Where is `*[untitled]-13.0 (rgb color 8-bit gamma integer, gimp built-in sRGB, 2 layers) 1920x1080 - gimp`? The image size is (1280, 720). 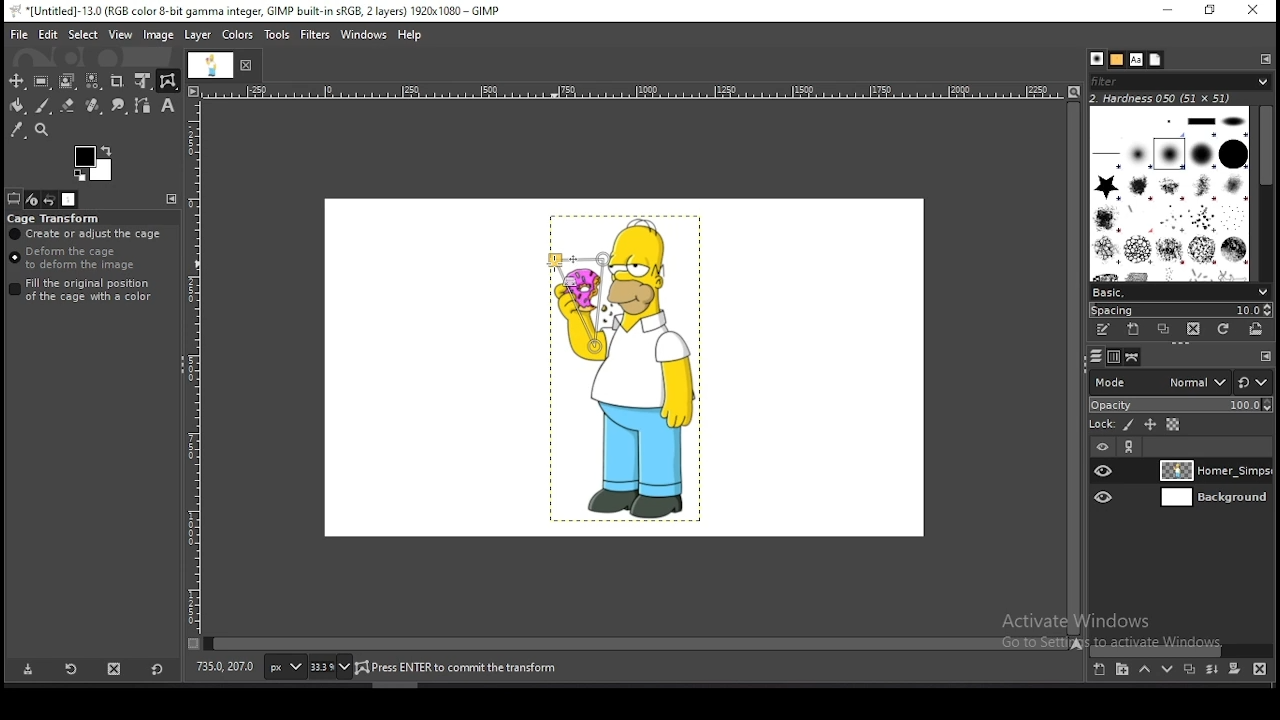
*[untitled]-13.0 (rgb color 8-bit gamma integer, gimp built-in sRGB, 2 layers) 1920x1080 - gimp is located at coordinates (261, 11).